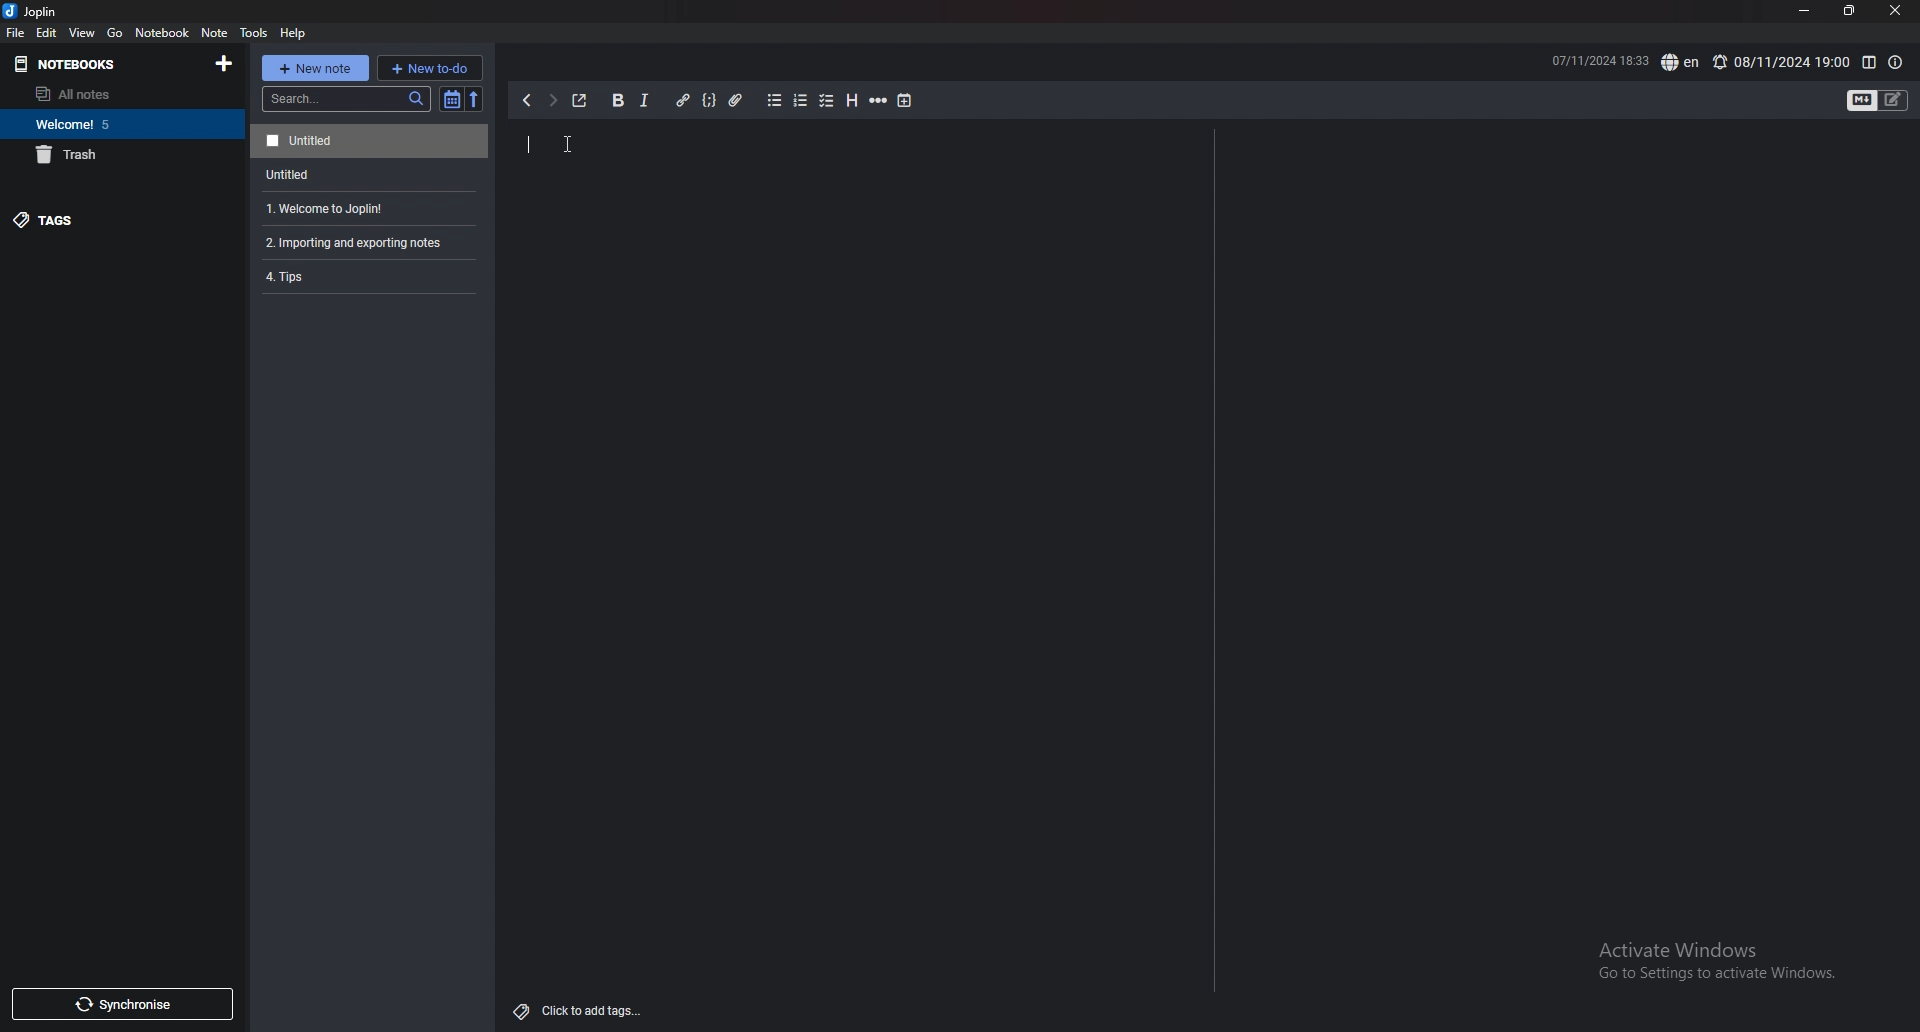 The image size is (1920, 1032). I want to click on bold, so click(618, 101).